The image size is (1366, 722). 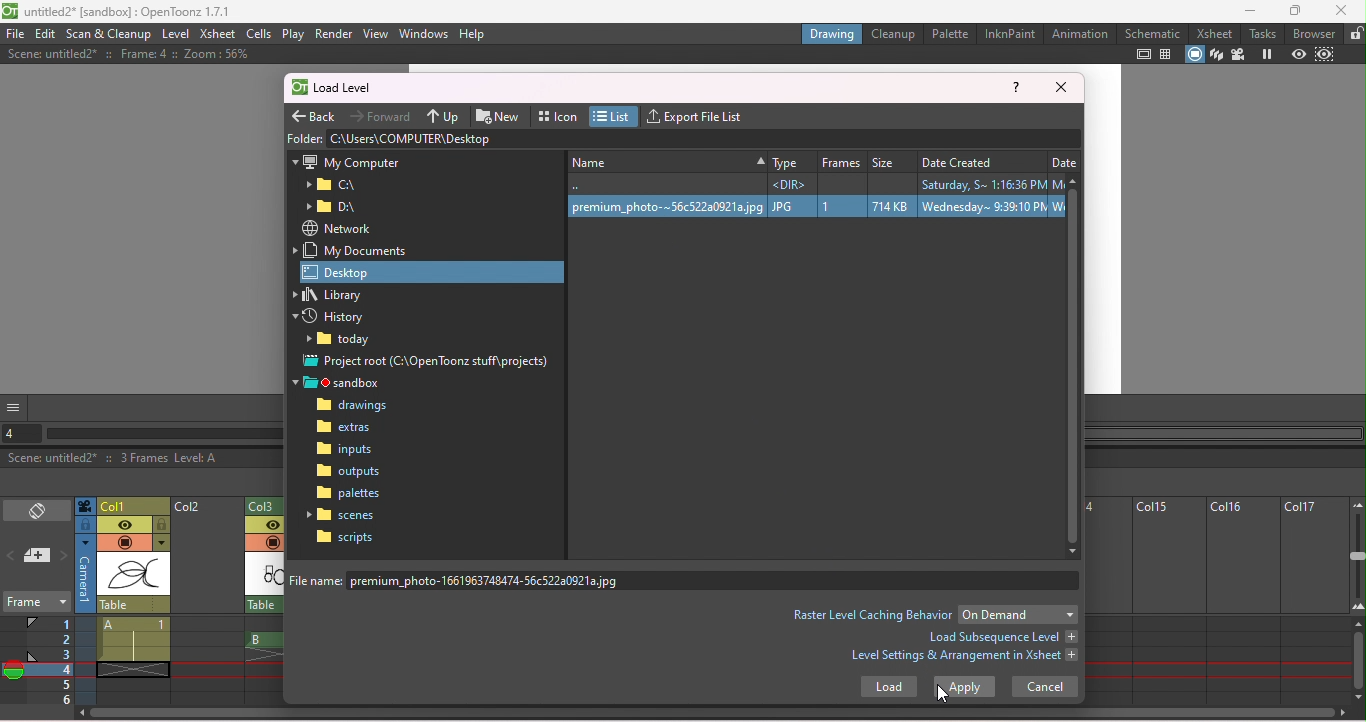 What do you see at coordinates (615, 116) in the screenshot?
I see `List` at bounding box center [615, 116].